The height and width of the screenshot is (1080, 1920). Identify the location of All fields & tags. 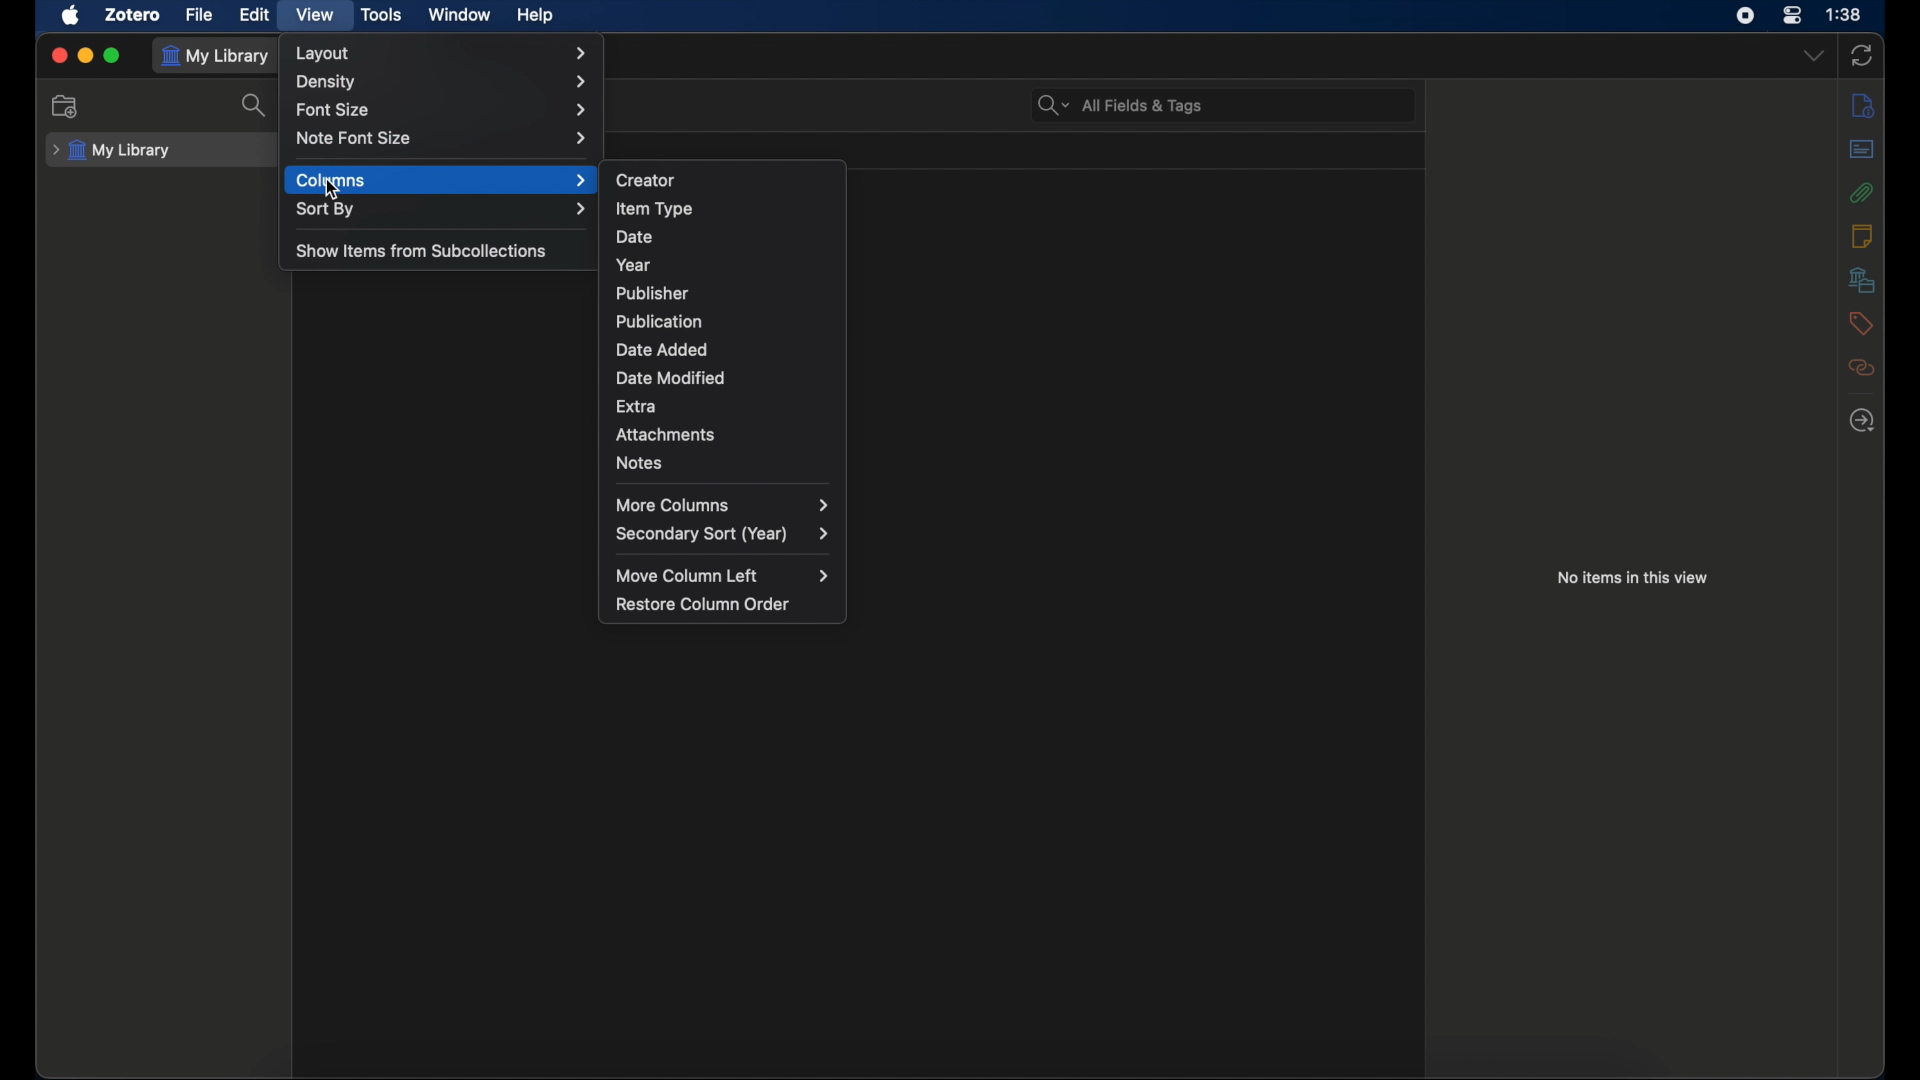
(1127, 104).